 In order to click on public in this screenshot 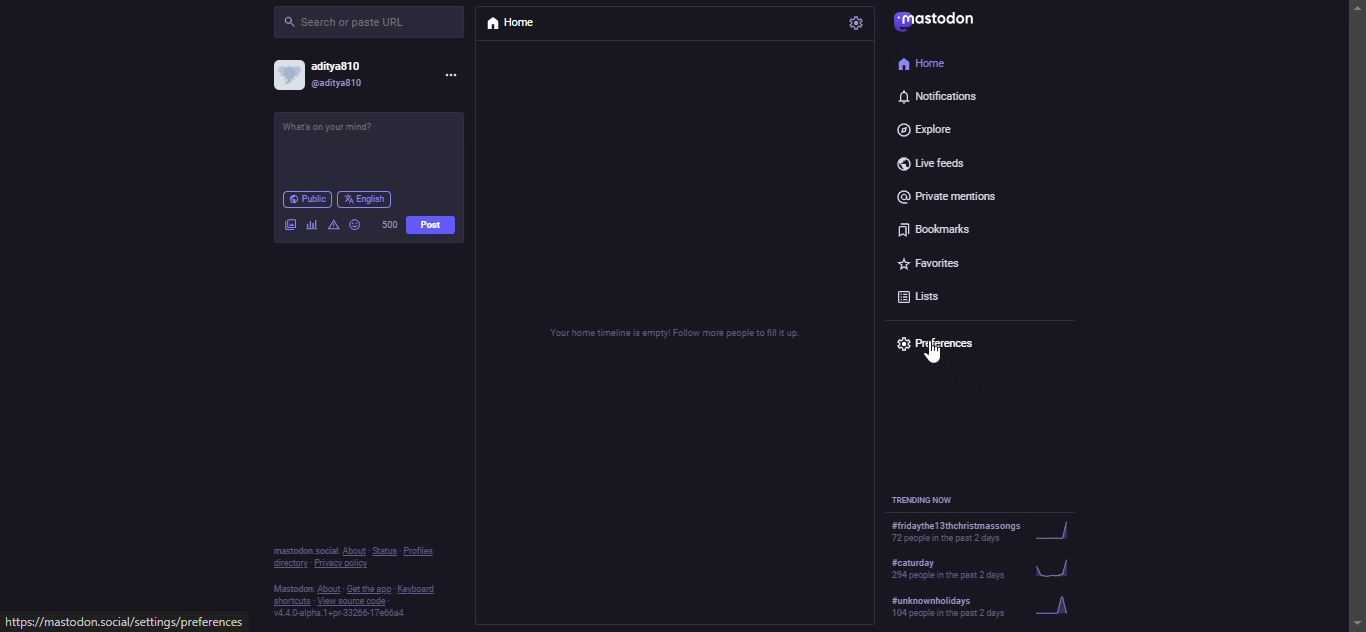, I will do `click(304, 200)`.